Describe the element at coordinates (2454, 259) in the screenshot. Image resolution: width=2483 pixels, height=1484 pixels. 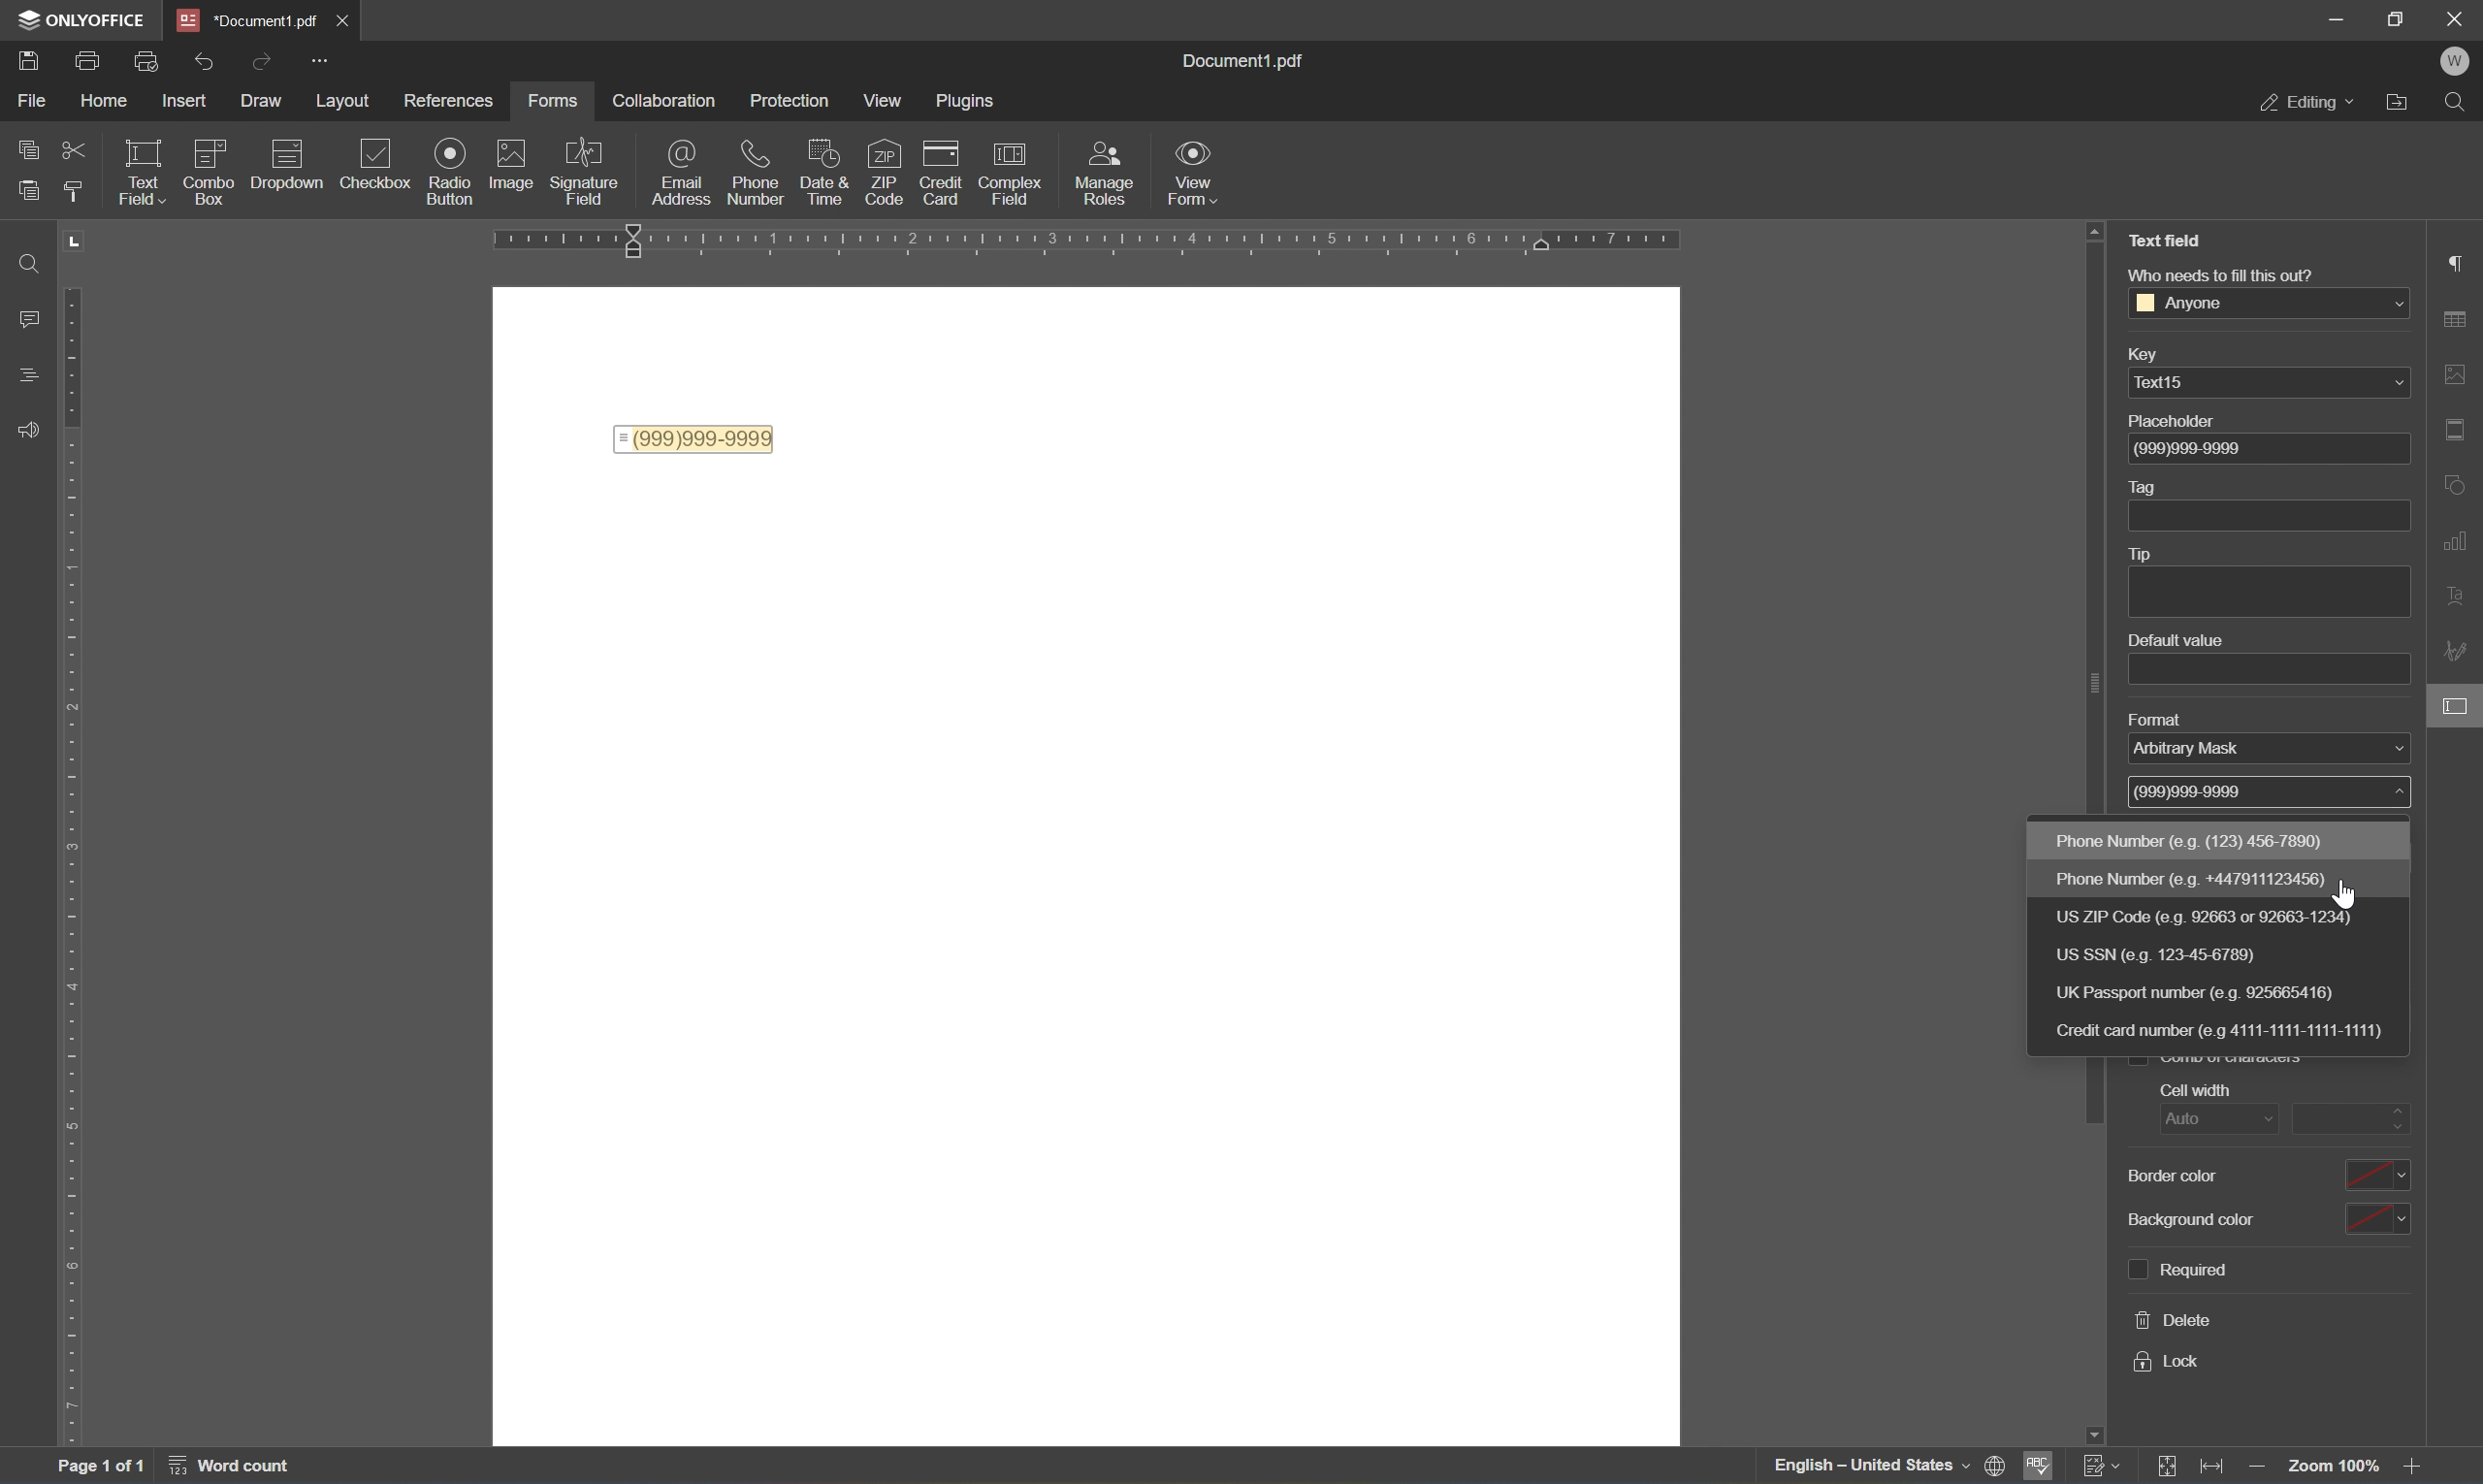
I see `paragraph settings` at that location.